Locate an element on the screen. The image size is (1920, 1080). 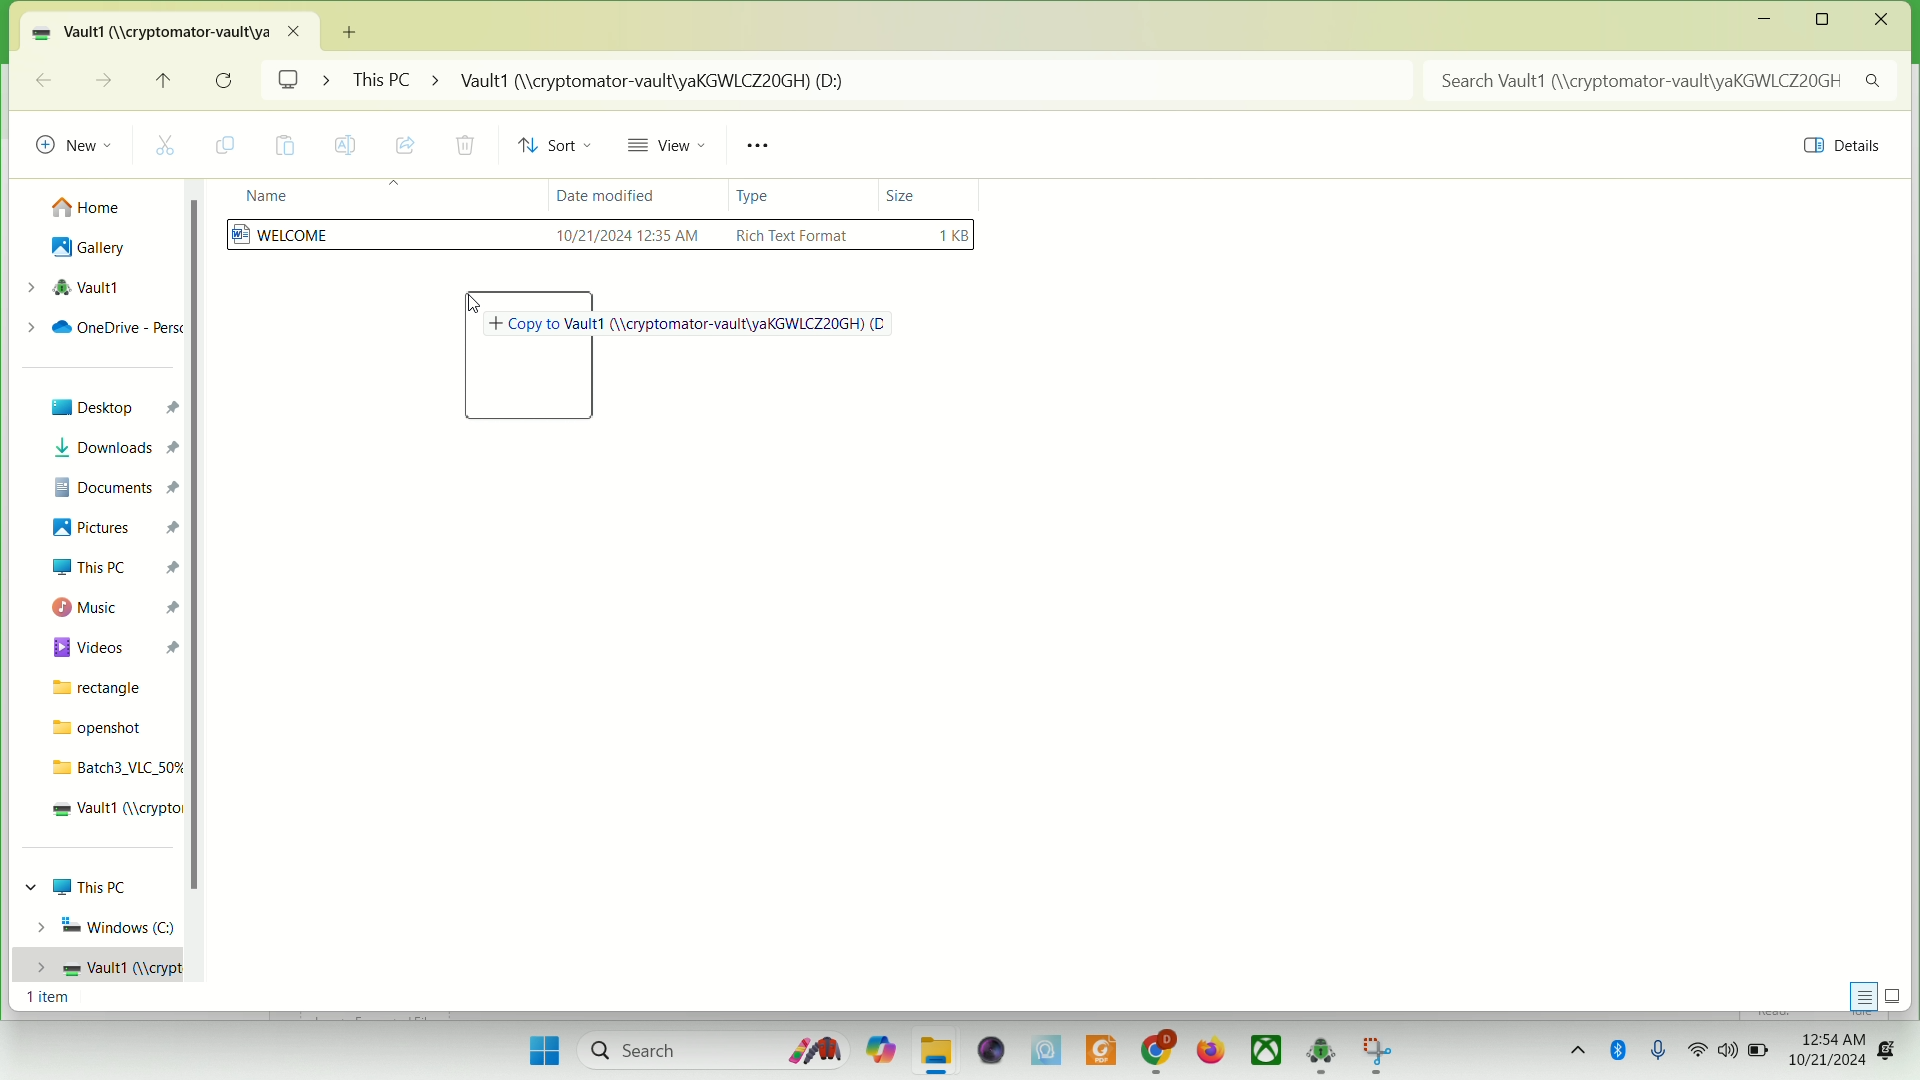
see more is located at coordinates (764, 146).